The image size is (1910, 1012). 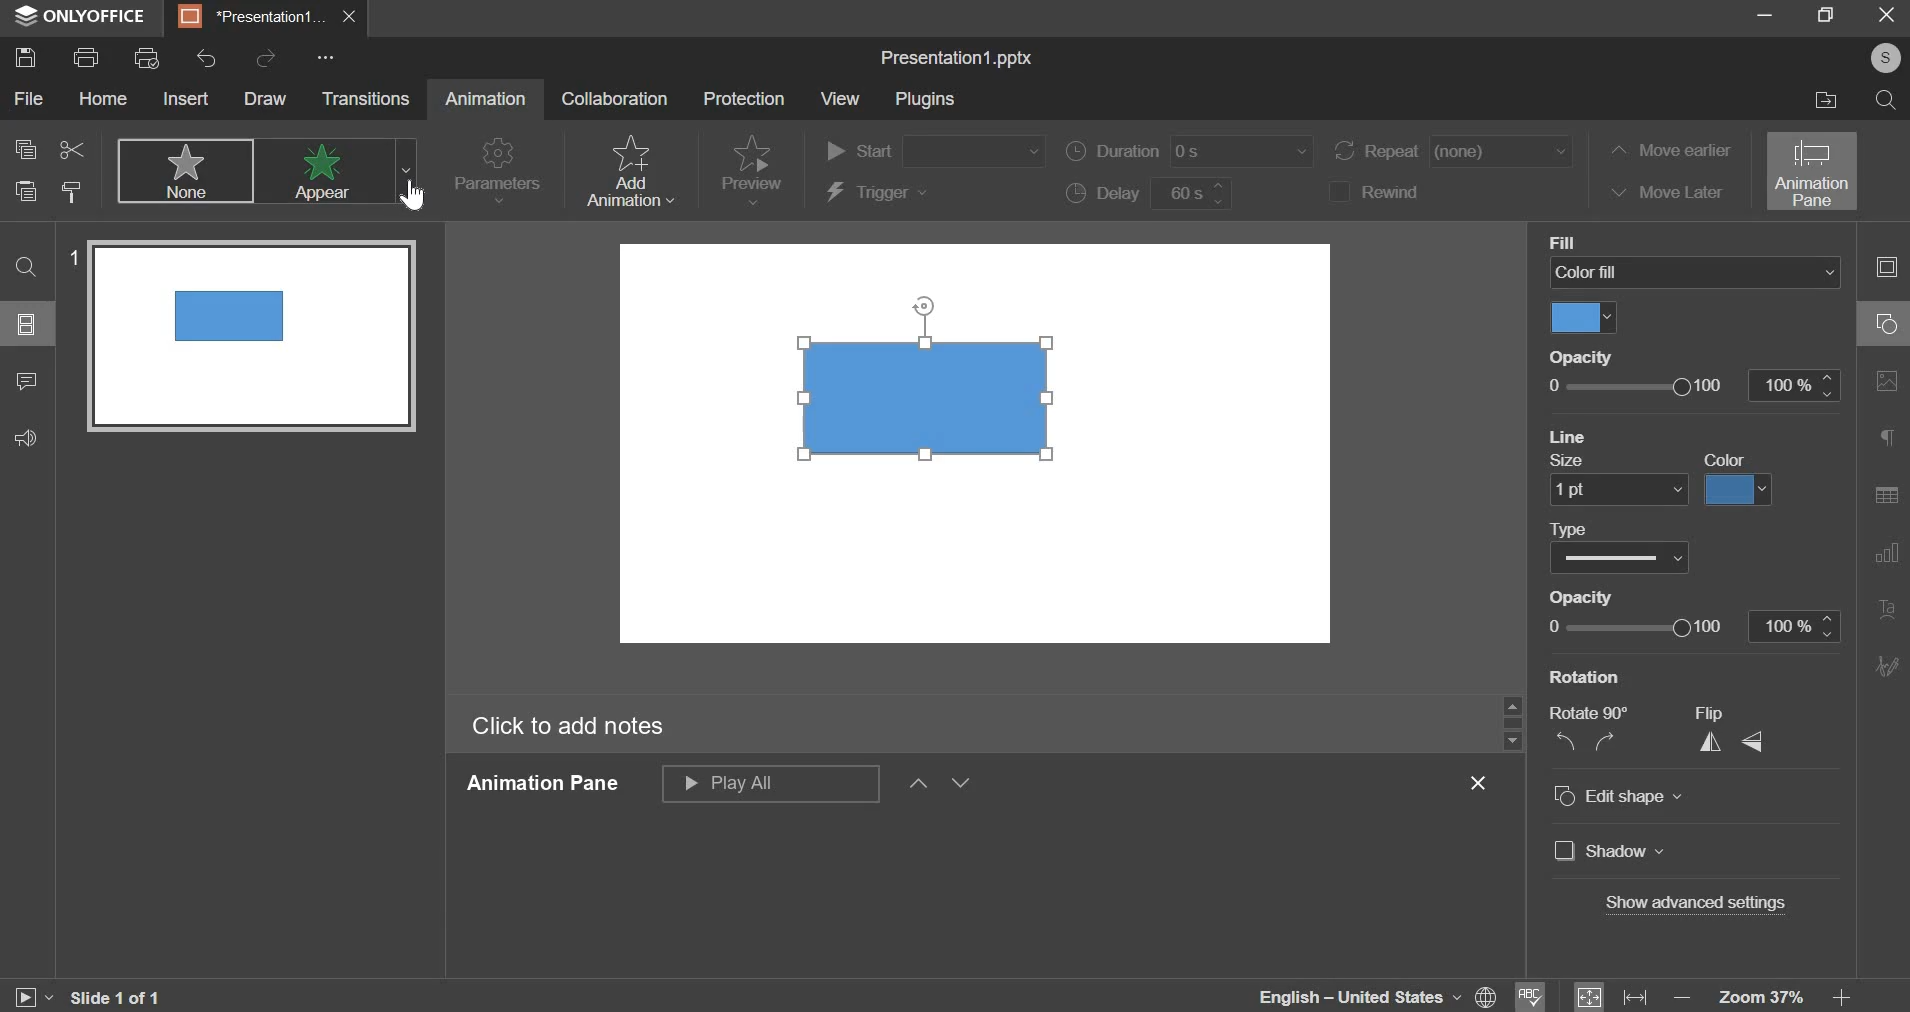 What do you see at coordinates (1886, 325) in the screenshot?
I see `slide layout` at bounding box center [1886, 325].